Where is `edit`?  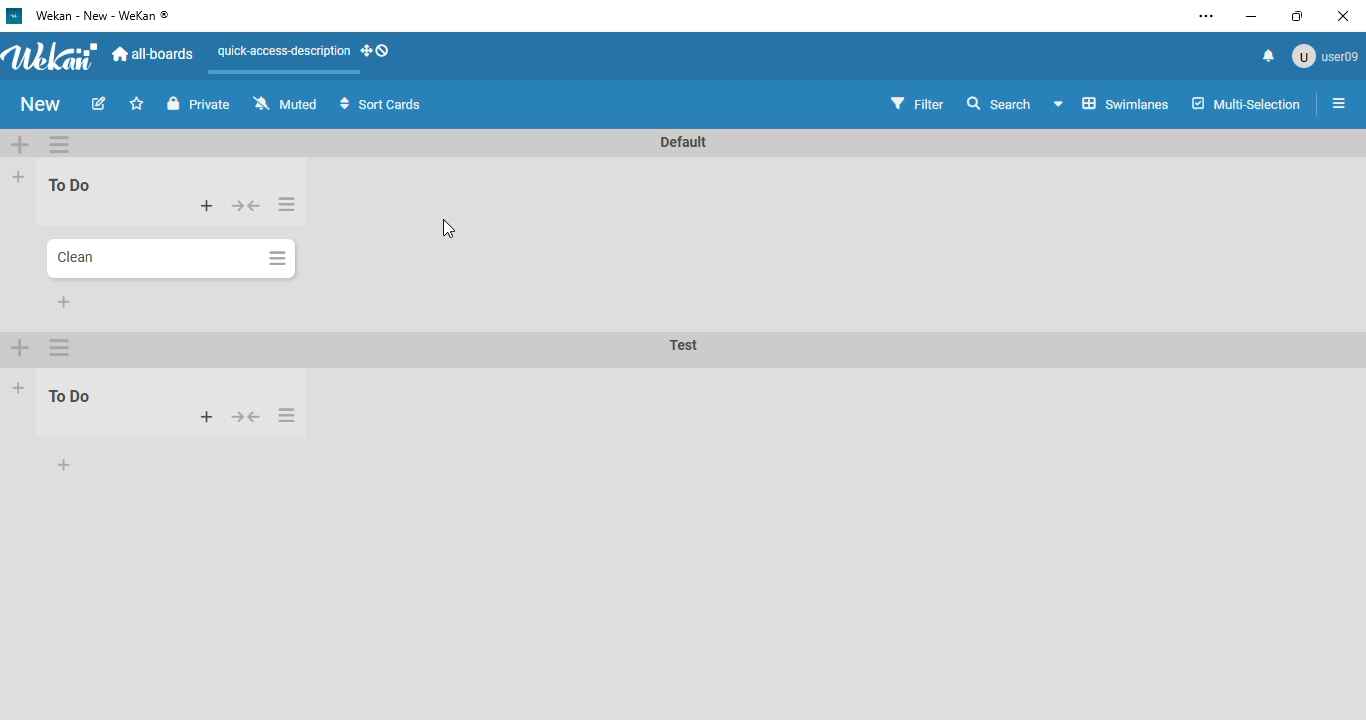
edit is located at coordinates (99, 103).